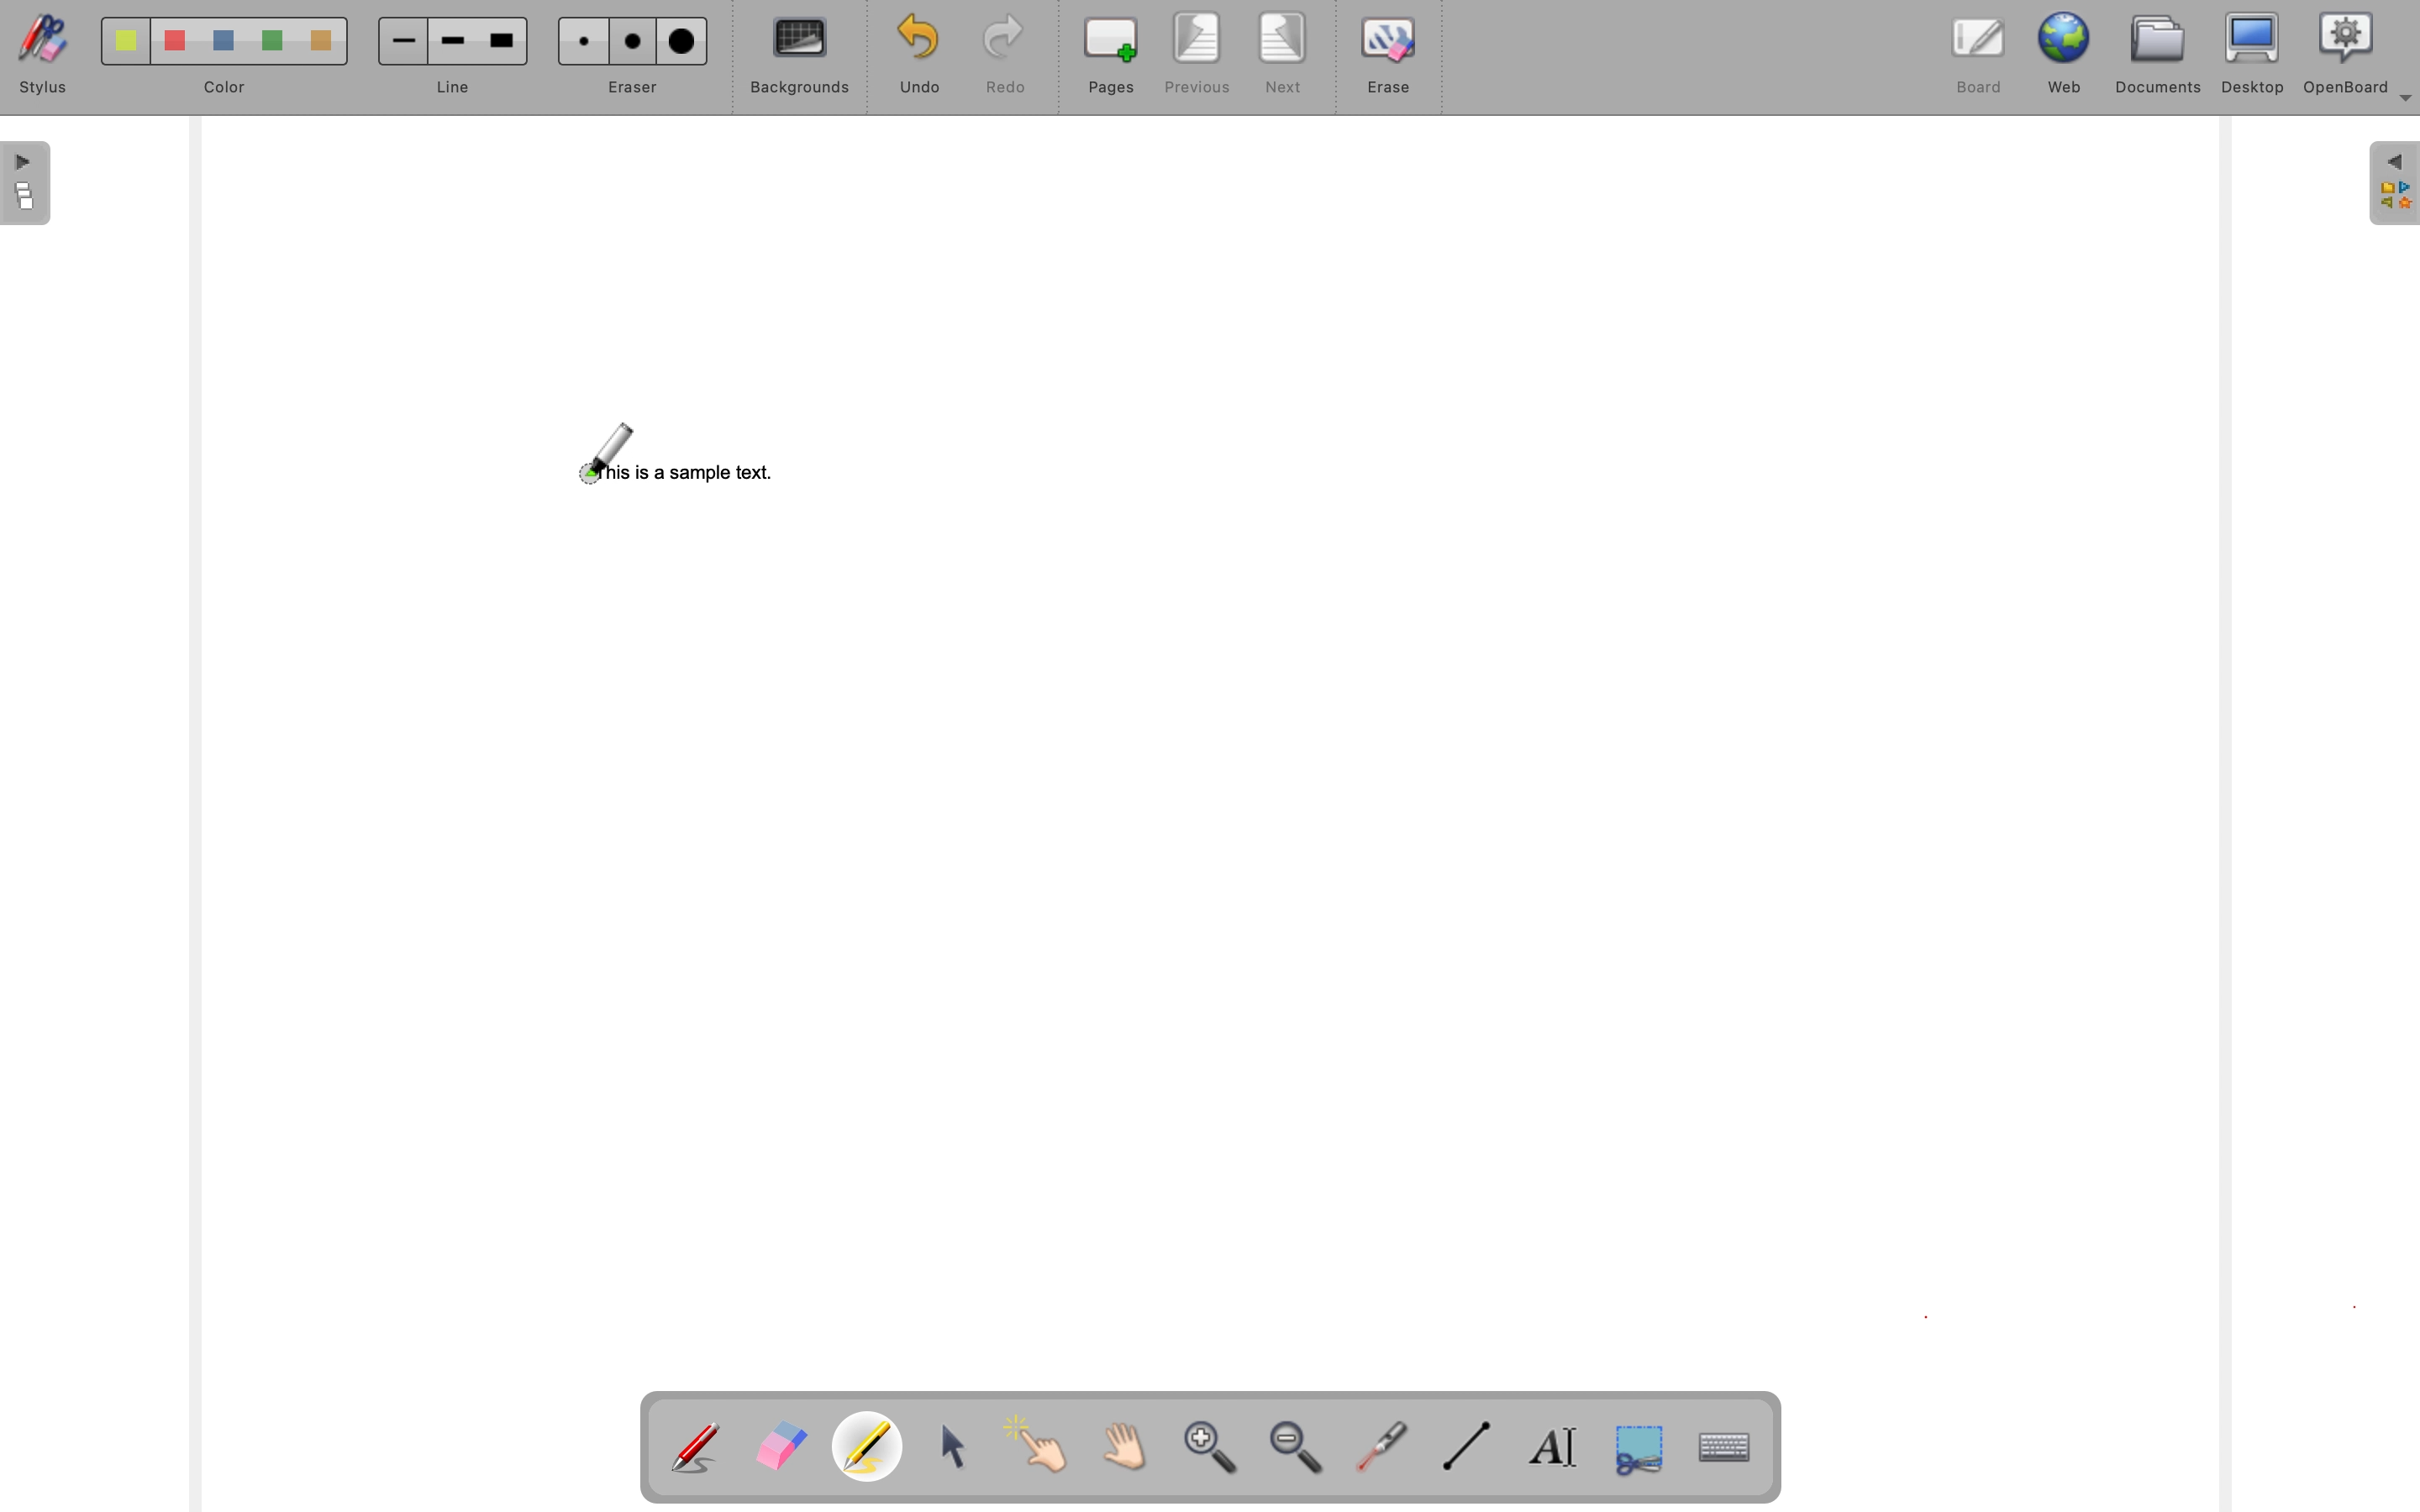  What do you see at coordinates (1978, 56) in the screenshot?
I see `board` at bounding box center [1978, 56].